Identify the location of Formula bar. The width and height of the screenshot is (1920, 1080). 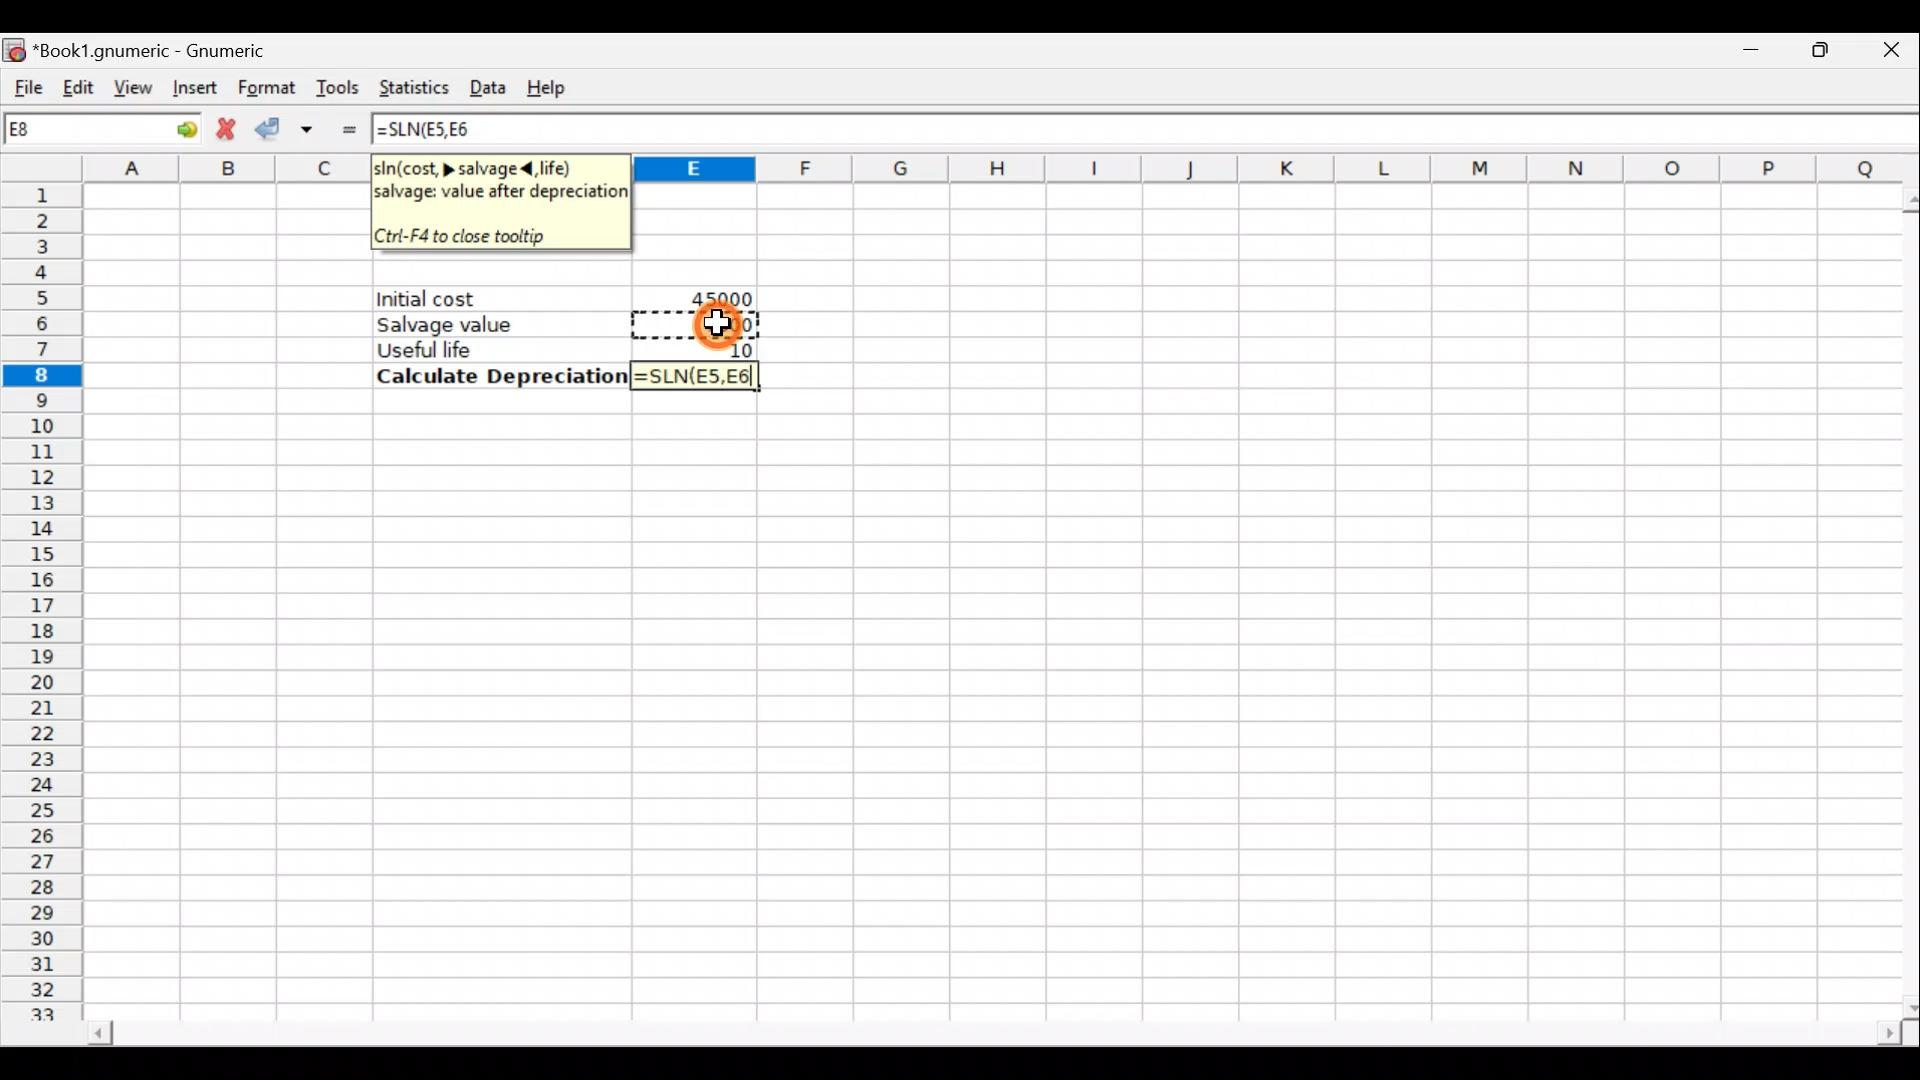
(1211, 131).